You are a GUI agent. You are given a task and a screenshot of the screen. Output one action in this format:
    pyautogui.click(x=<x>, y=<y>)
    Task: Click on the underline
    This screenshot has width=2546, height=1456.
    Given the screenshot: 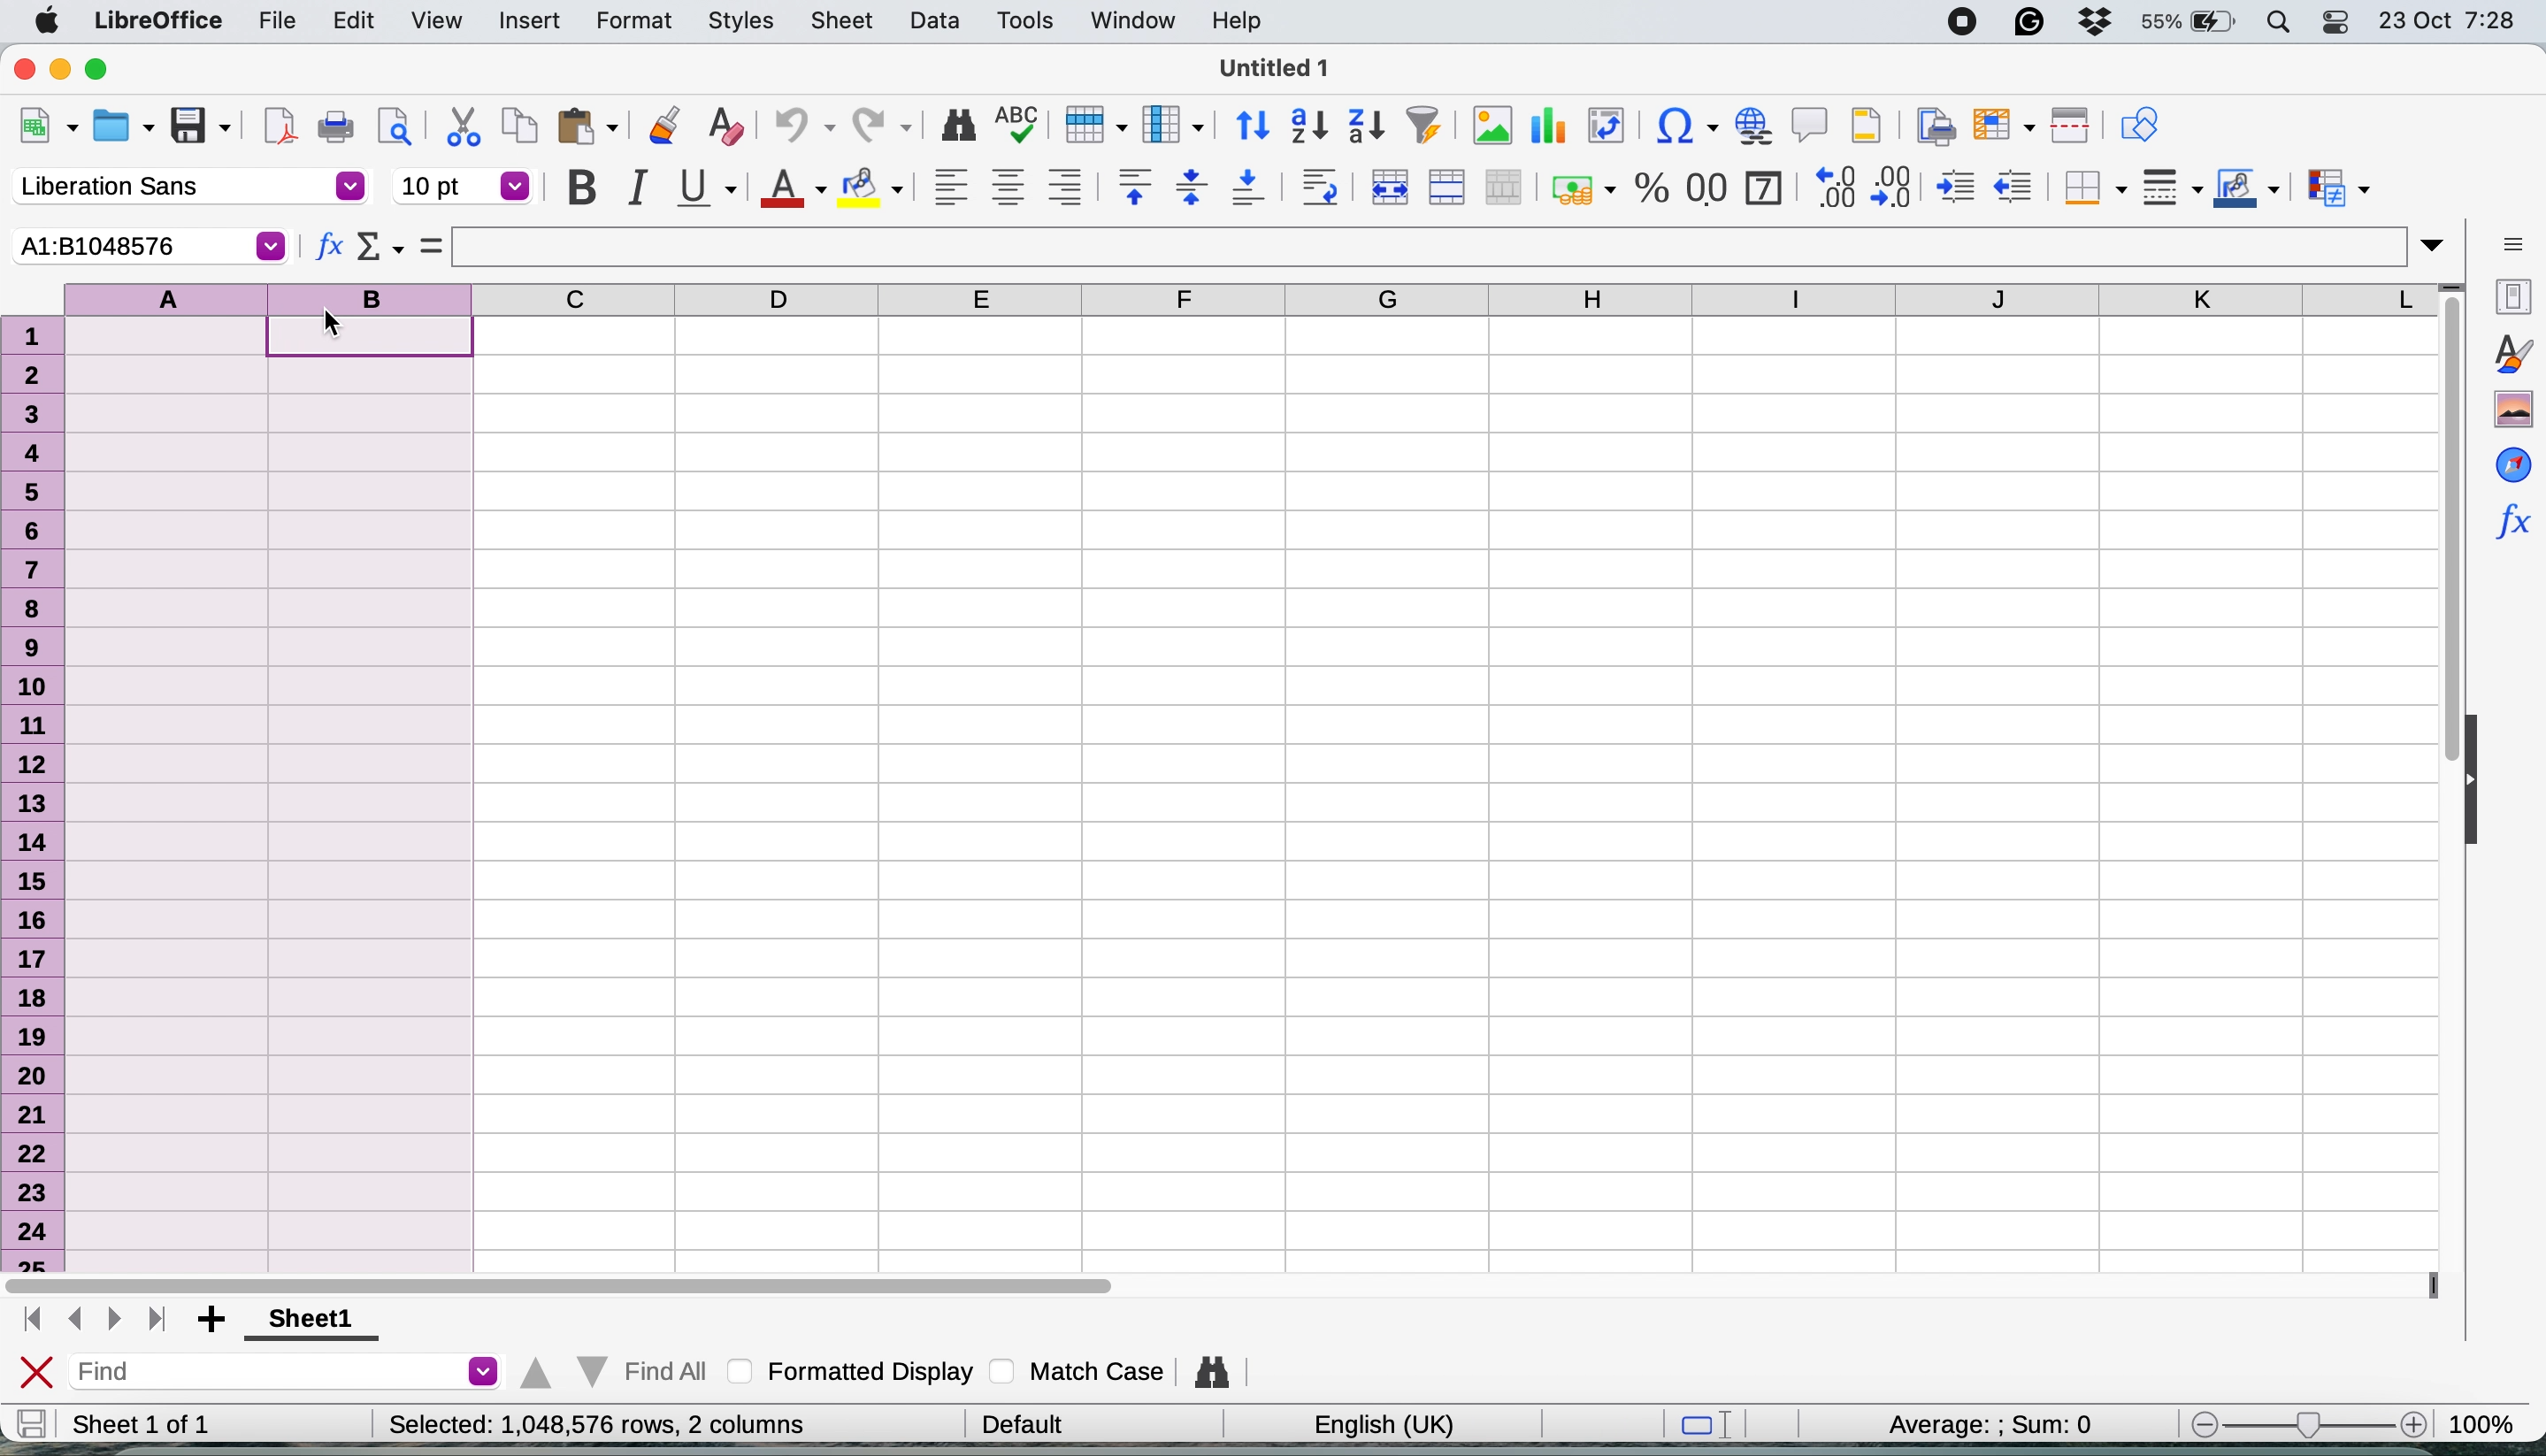 What is the action you would take?
    pyautogui.click(x=708, y=188)
    